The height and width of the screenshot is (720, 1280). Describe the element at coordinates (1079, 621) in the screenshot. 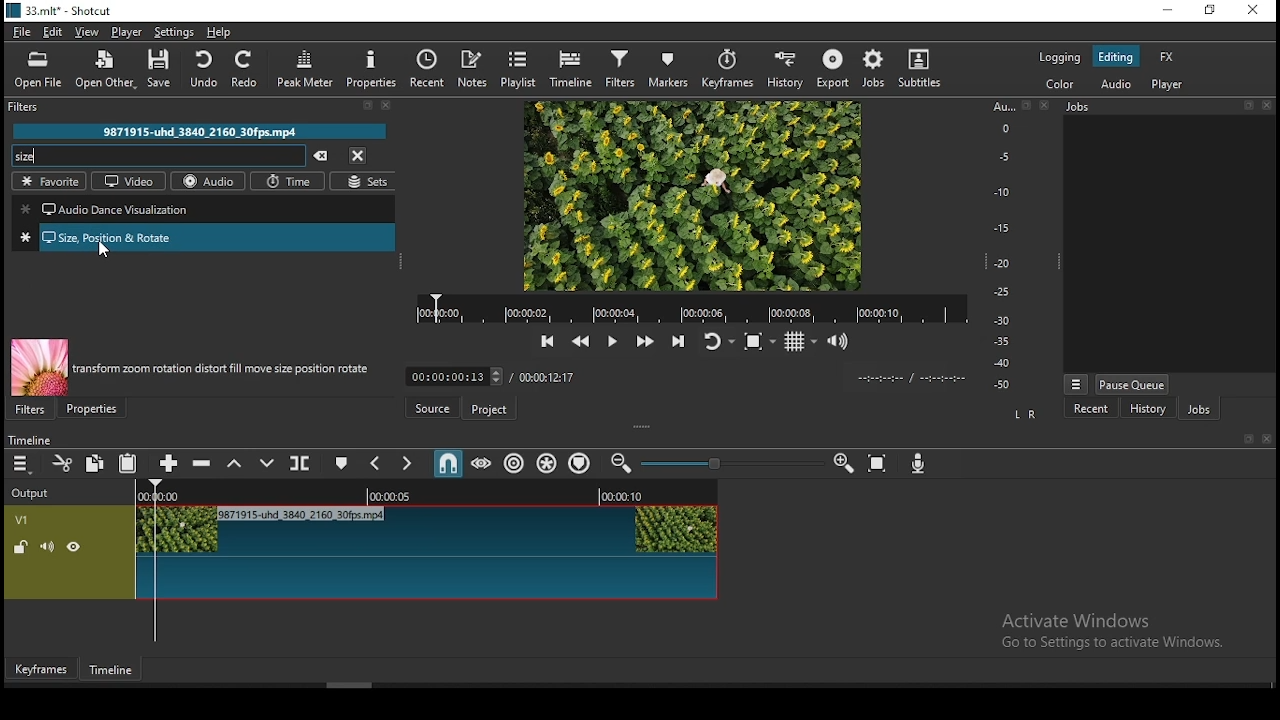

I see `Activate Windows` at that location.